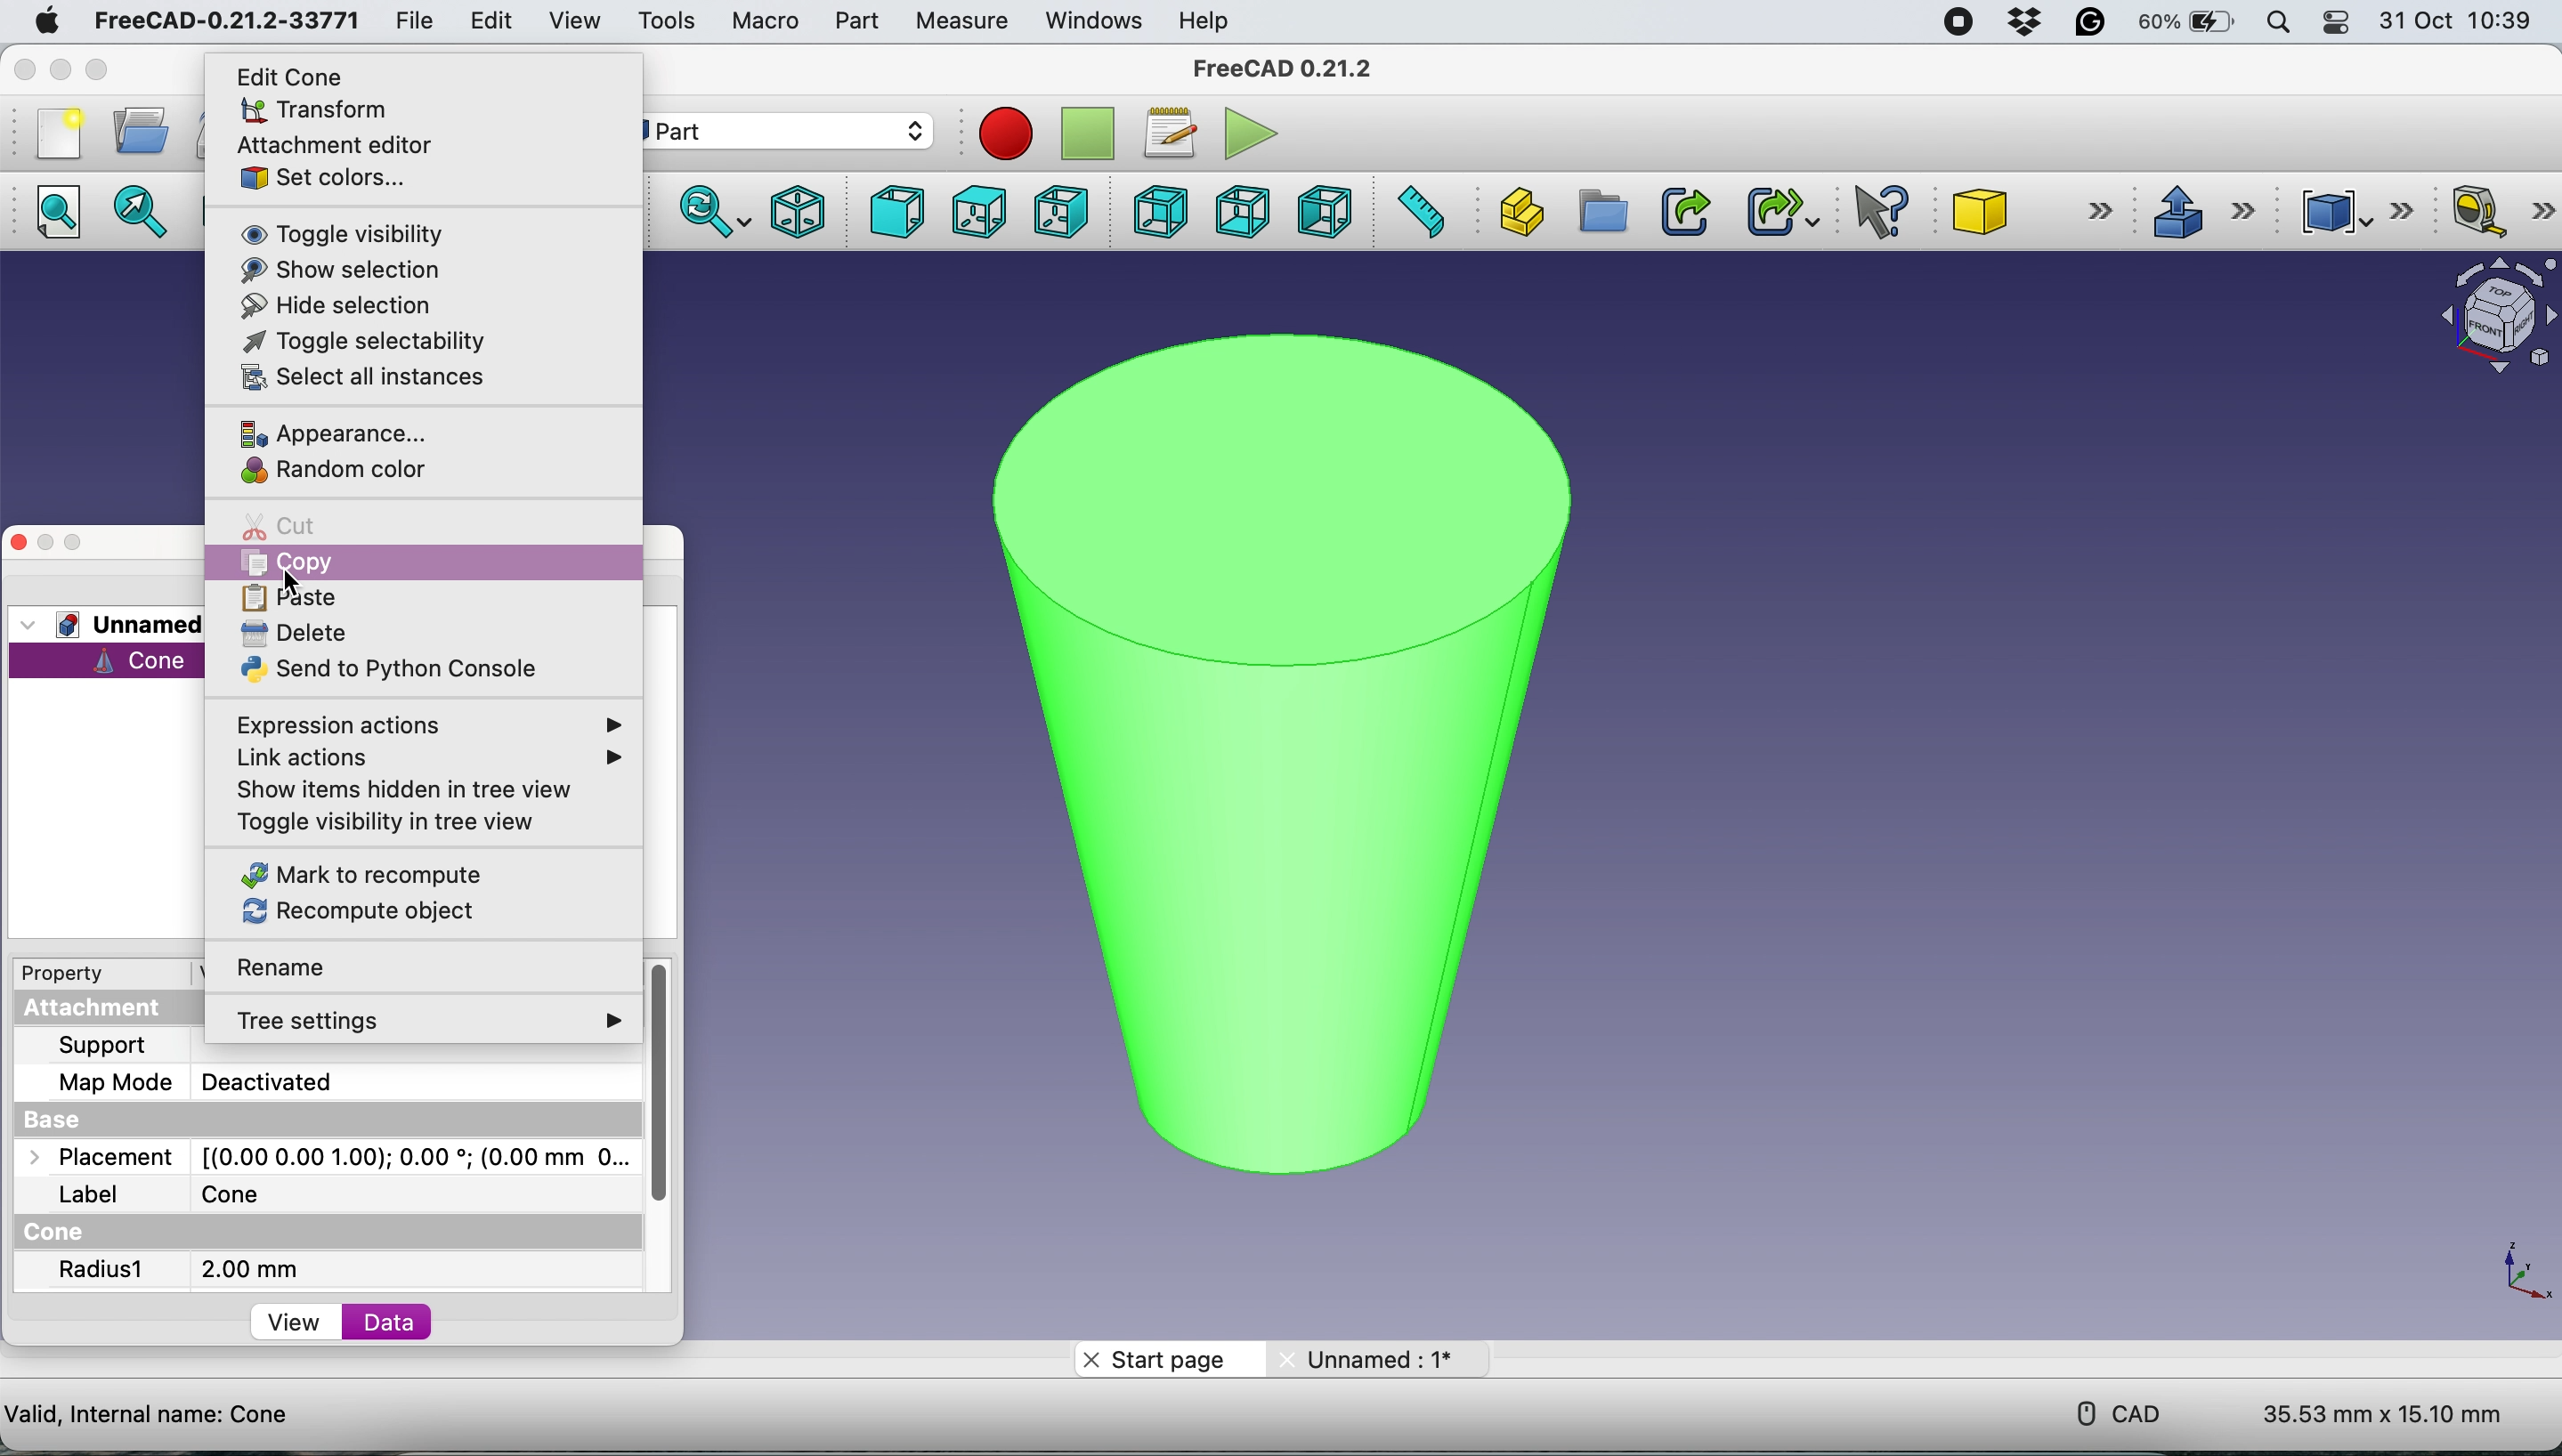  Describe the element at coordinates (434, 724) in the screenshot. I see `expression actions` at that location.